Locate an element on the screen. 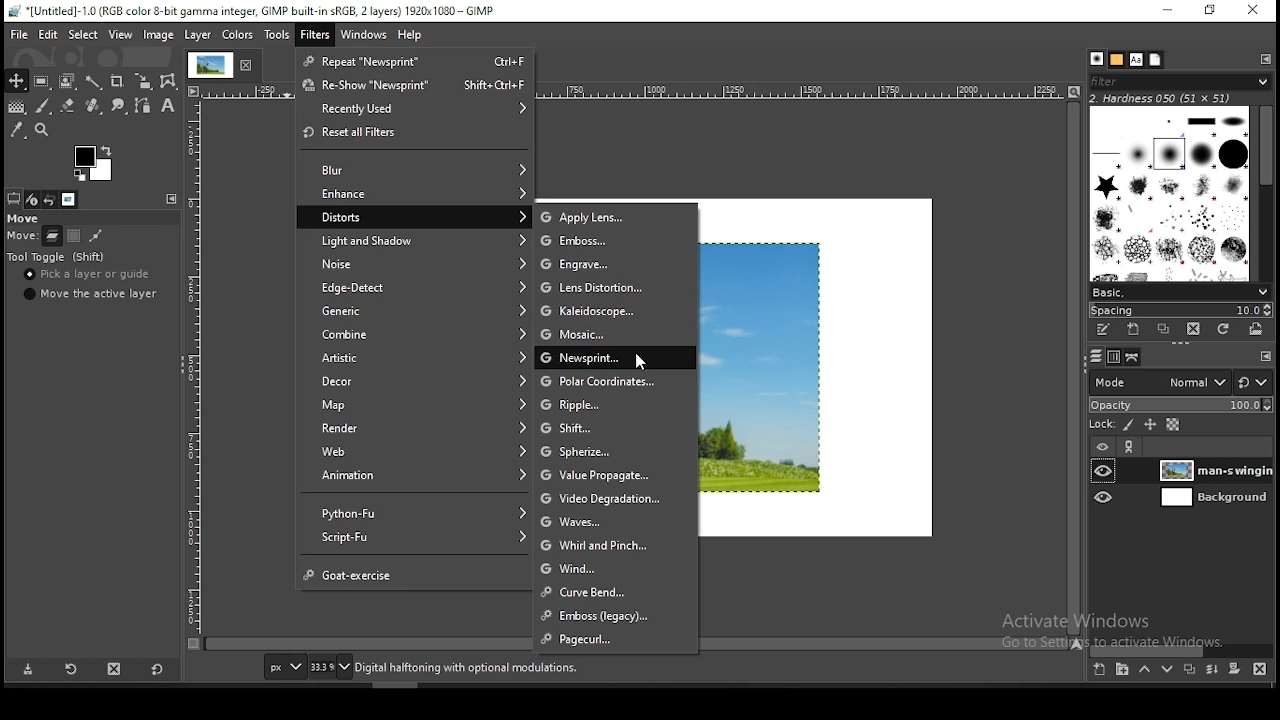  brush presets is located at coordinates (1177, 291).